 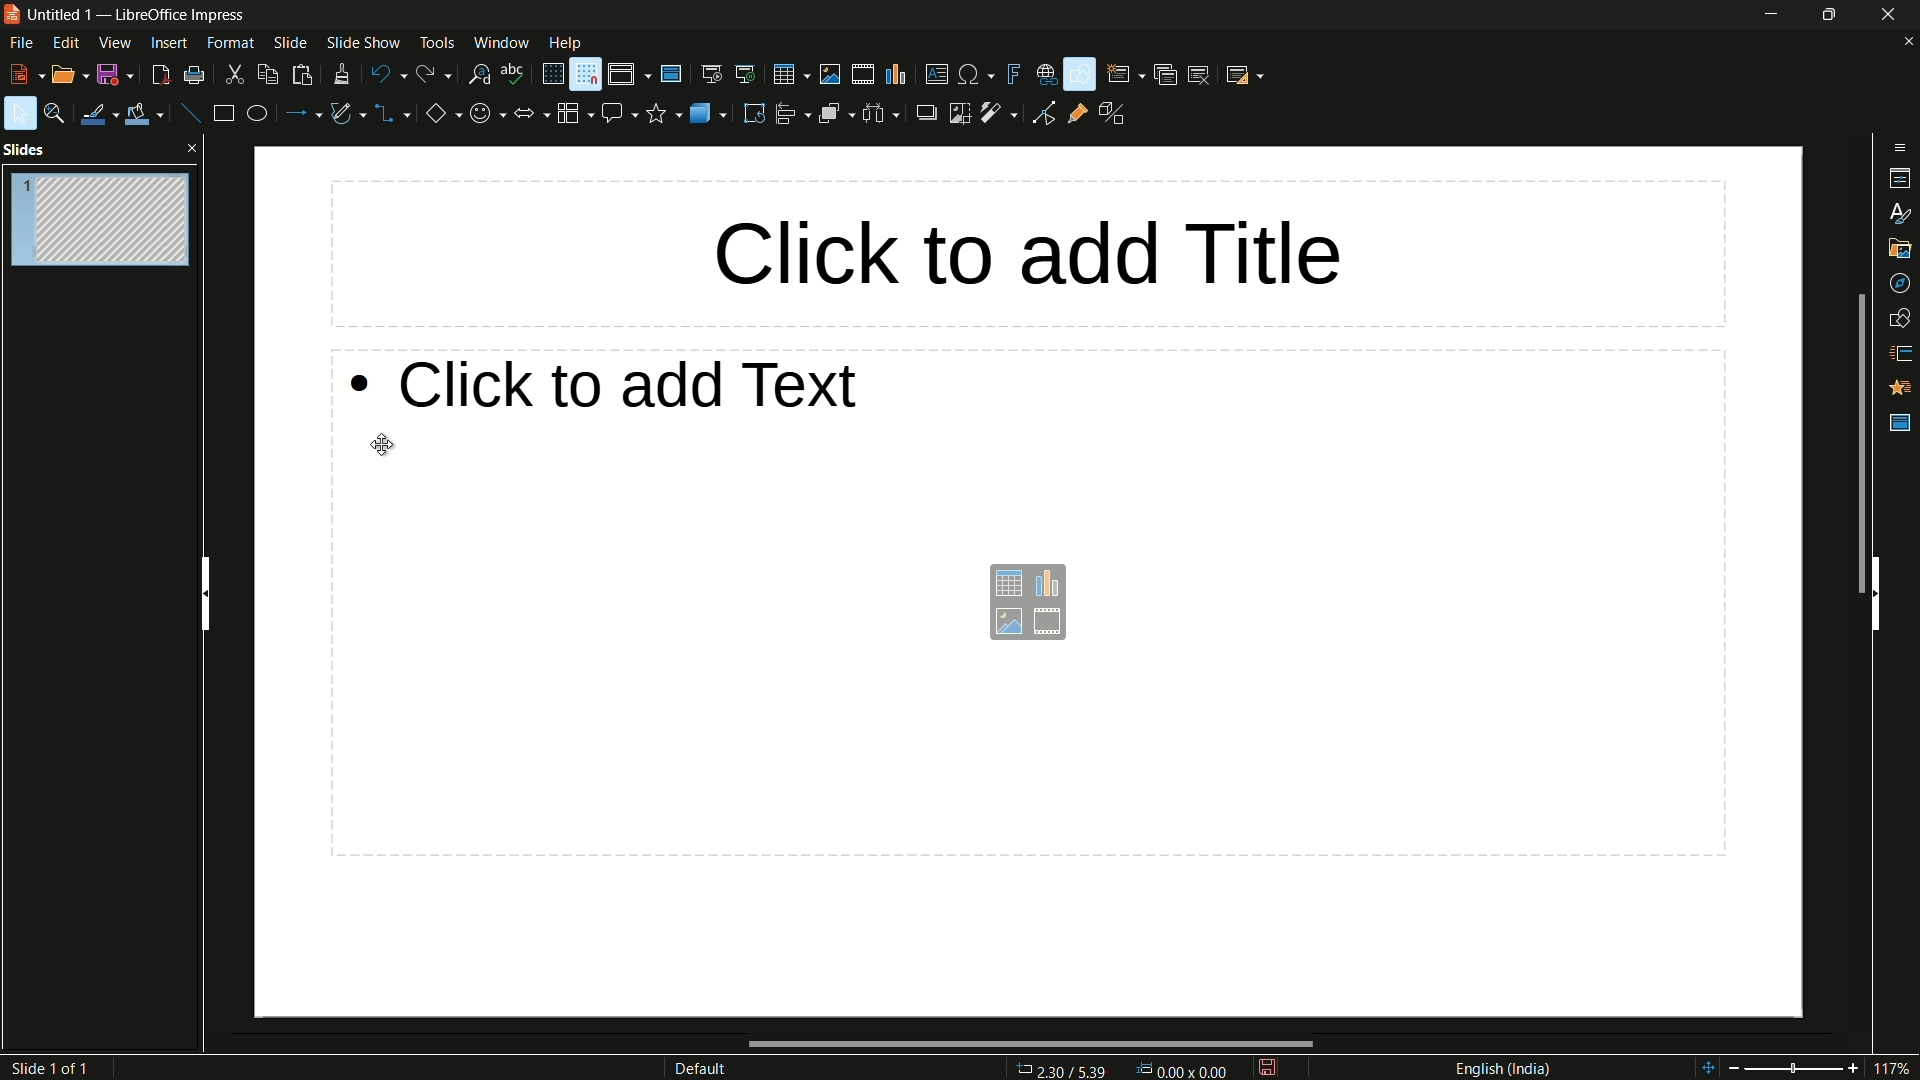 What do you see at coordinates (103, 222) in the screenshot?
I see `slide-1 hidden` at bounding box center [103, 222].